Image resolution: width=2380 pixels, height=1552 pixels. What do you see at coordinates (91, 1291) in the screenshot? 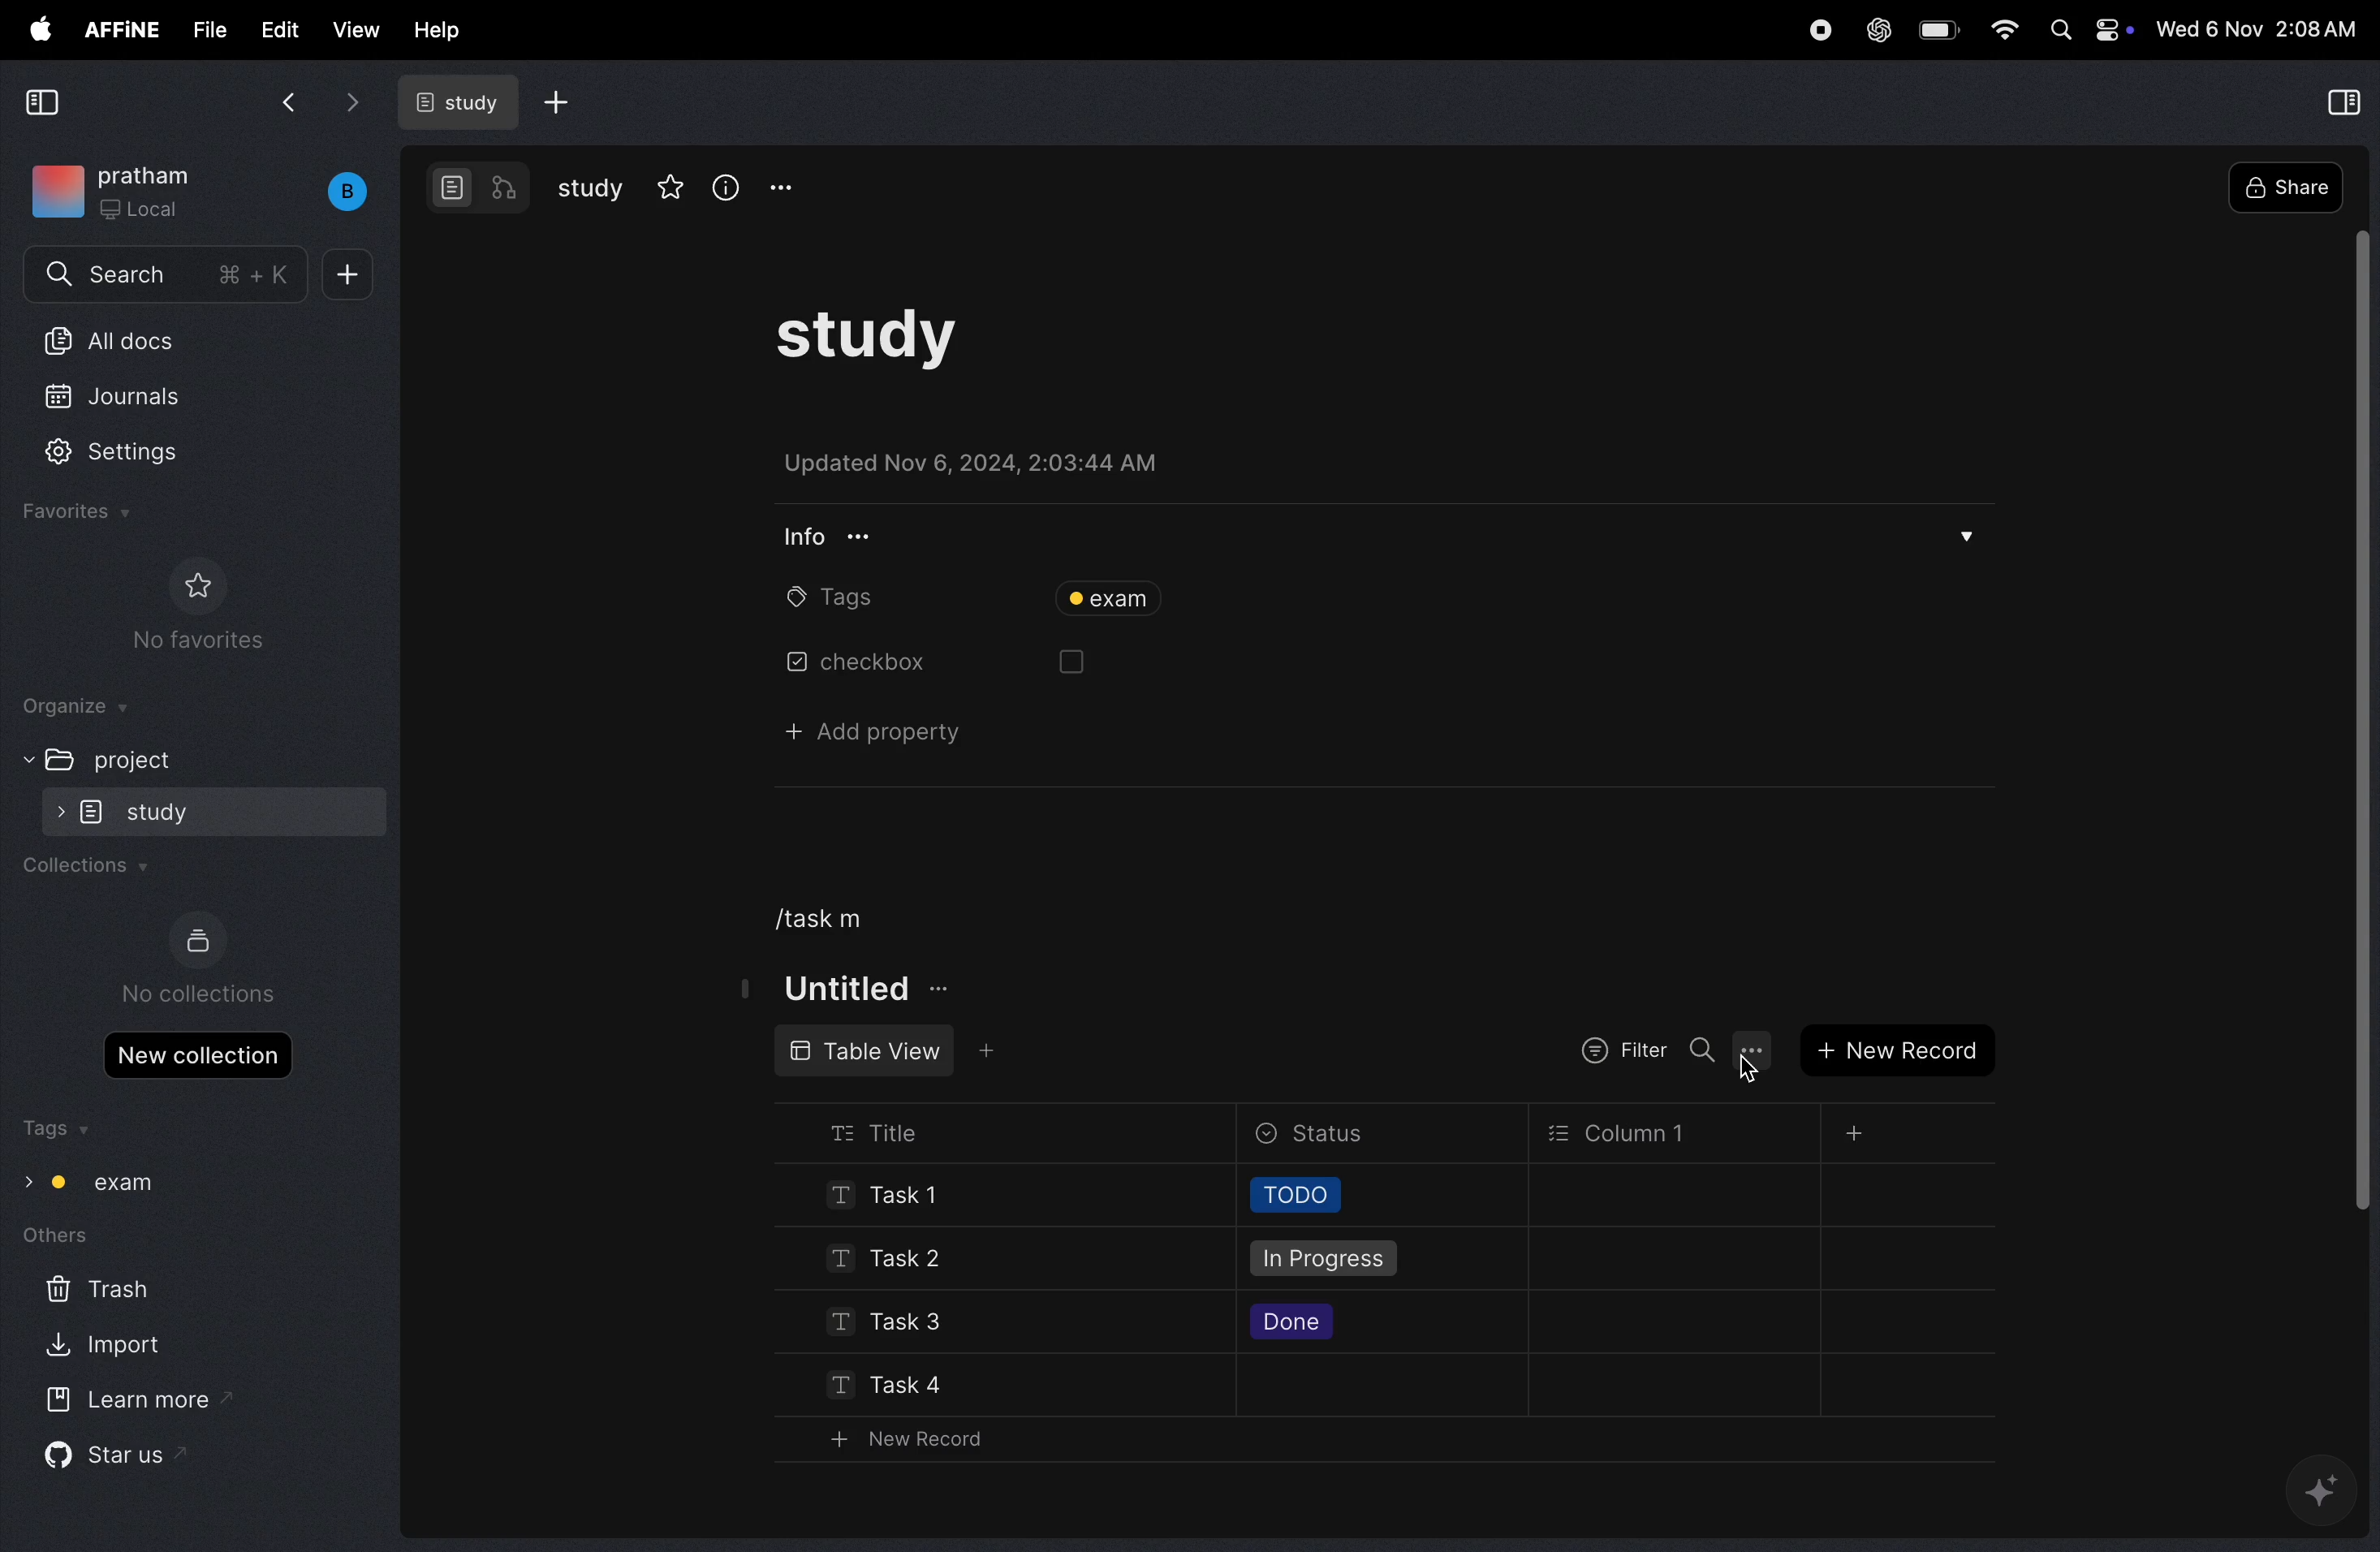
I see `trash` at bounding box center [91, 1291].